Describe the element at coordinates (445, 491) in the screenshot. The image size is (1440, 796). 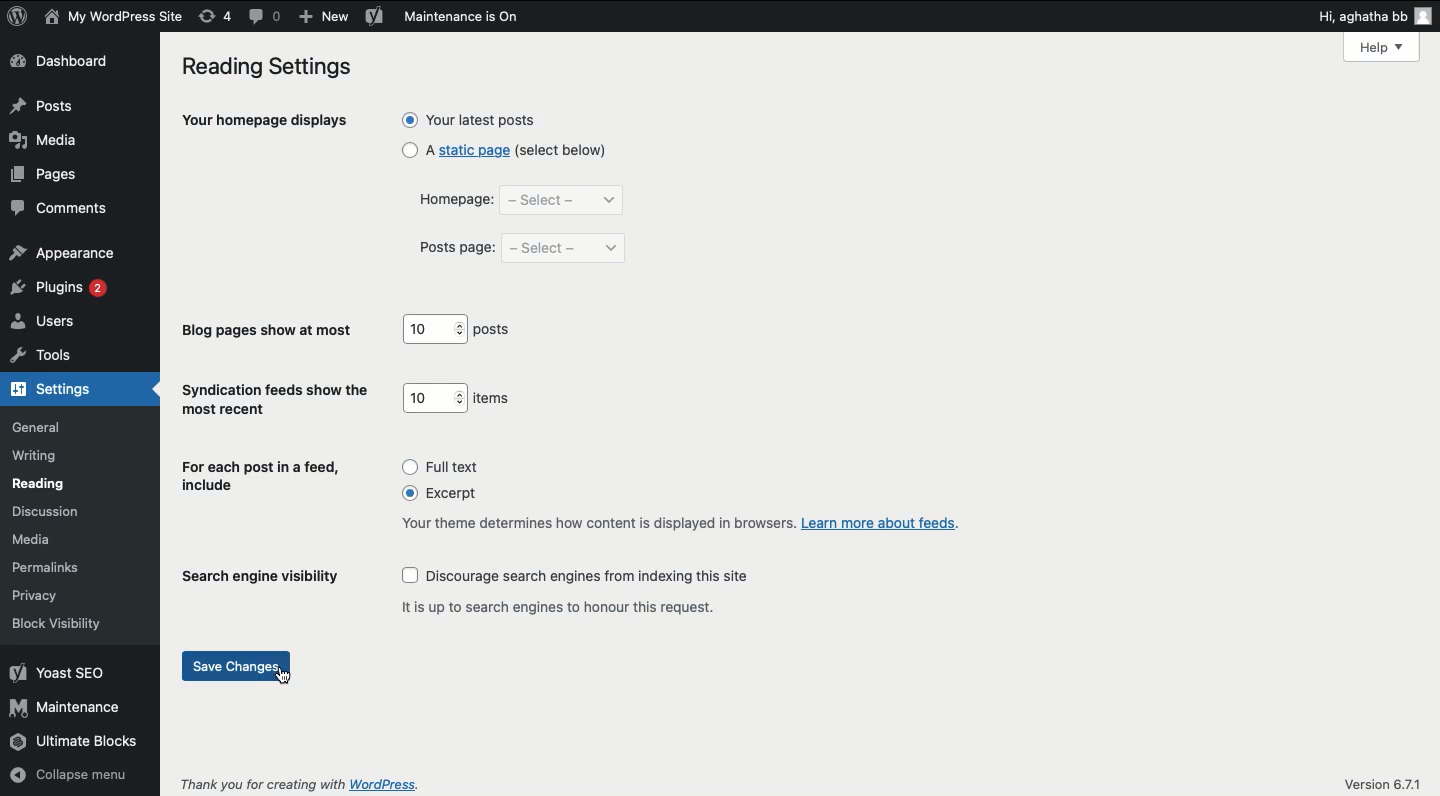
I see `excerpt` at that location.